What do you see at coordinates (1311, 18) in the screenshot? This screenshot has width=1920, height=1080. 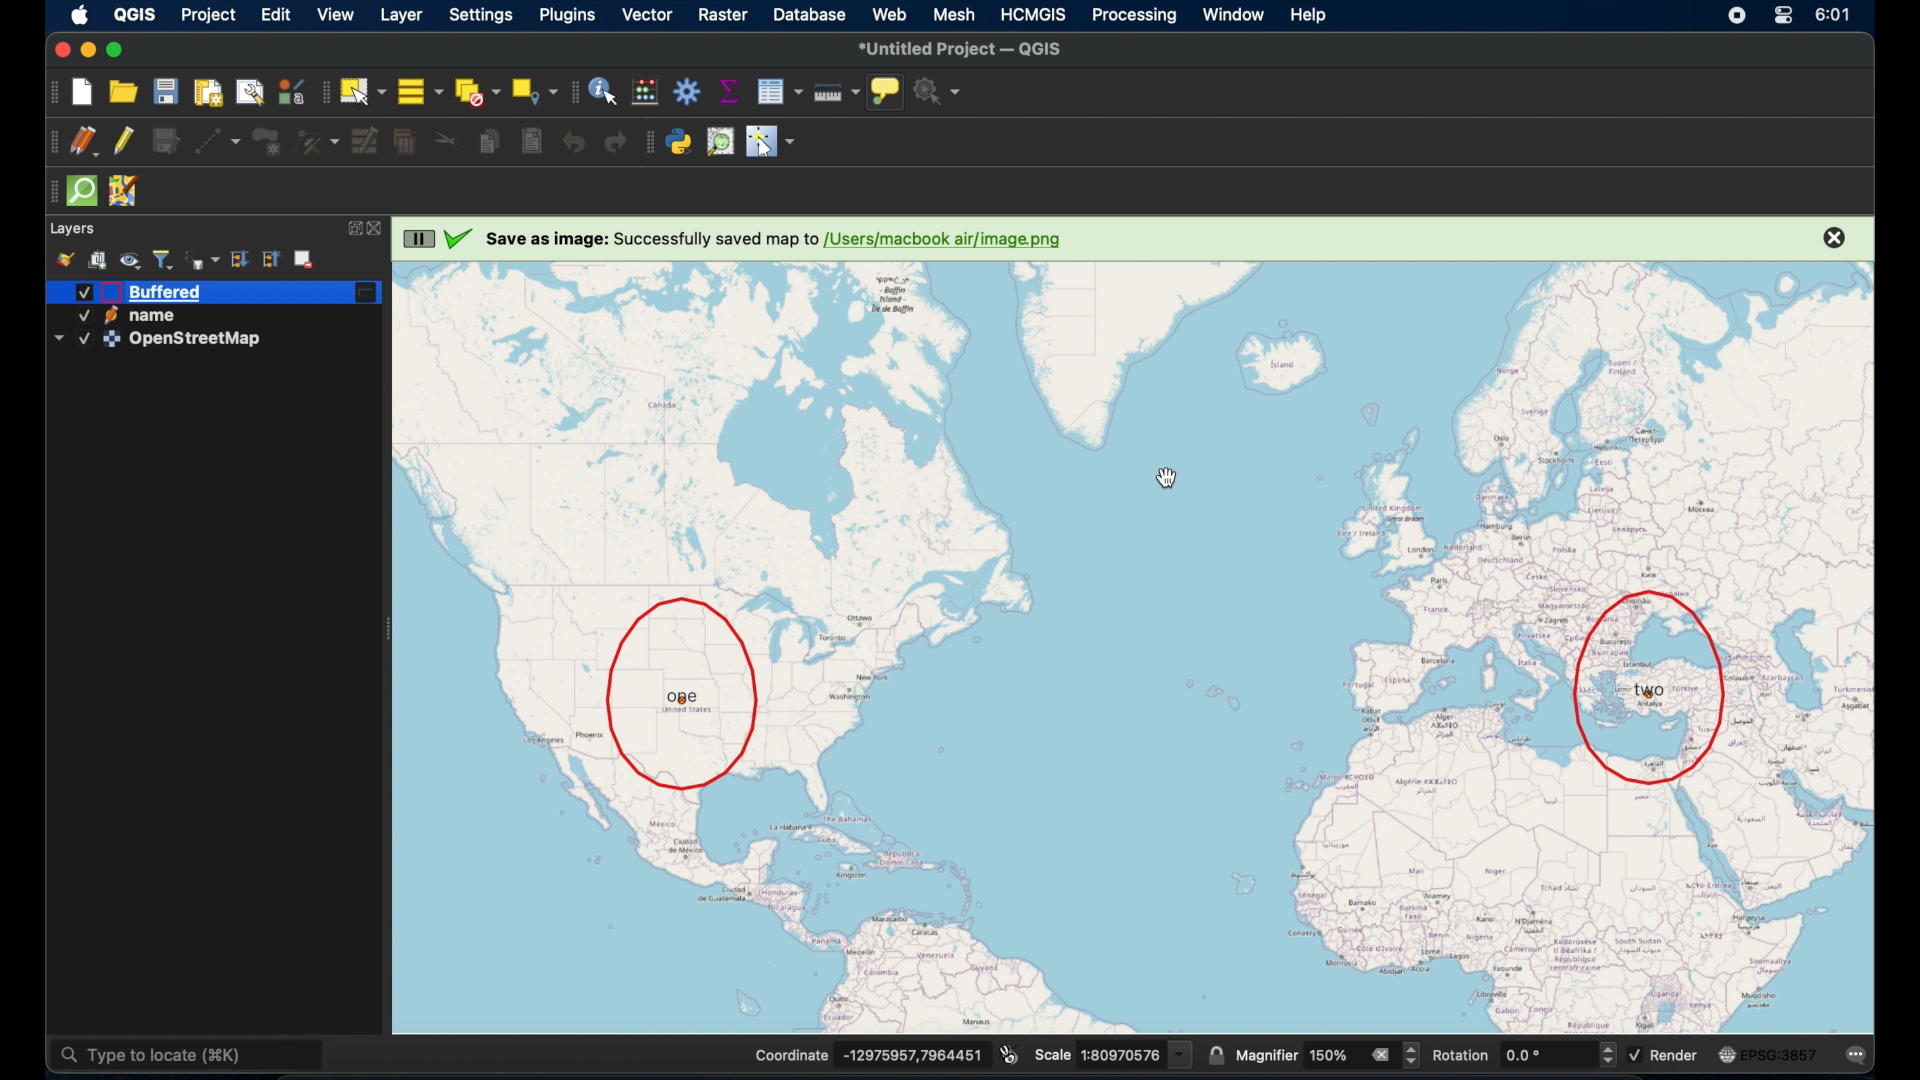 I see `help` at bounding box center [1311, 18].